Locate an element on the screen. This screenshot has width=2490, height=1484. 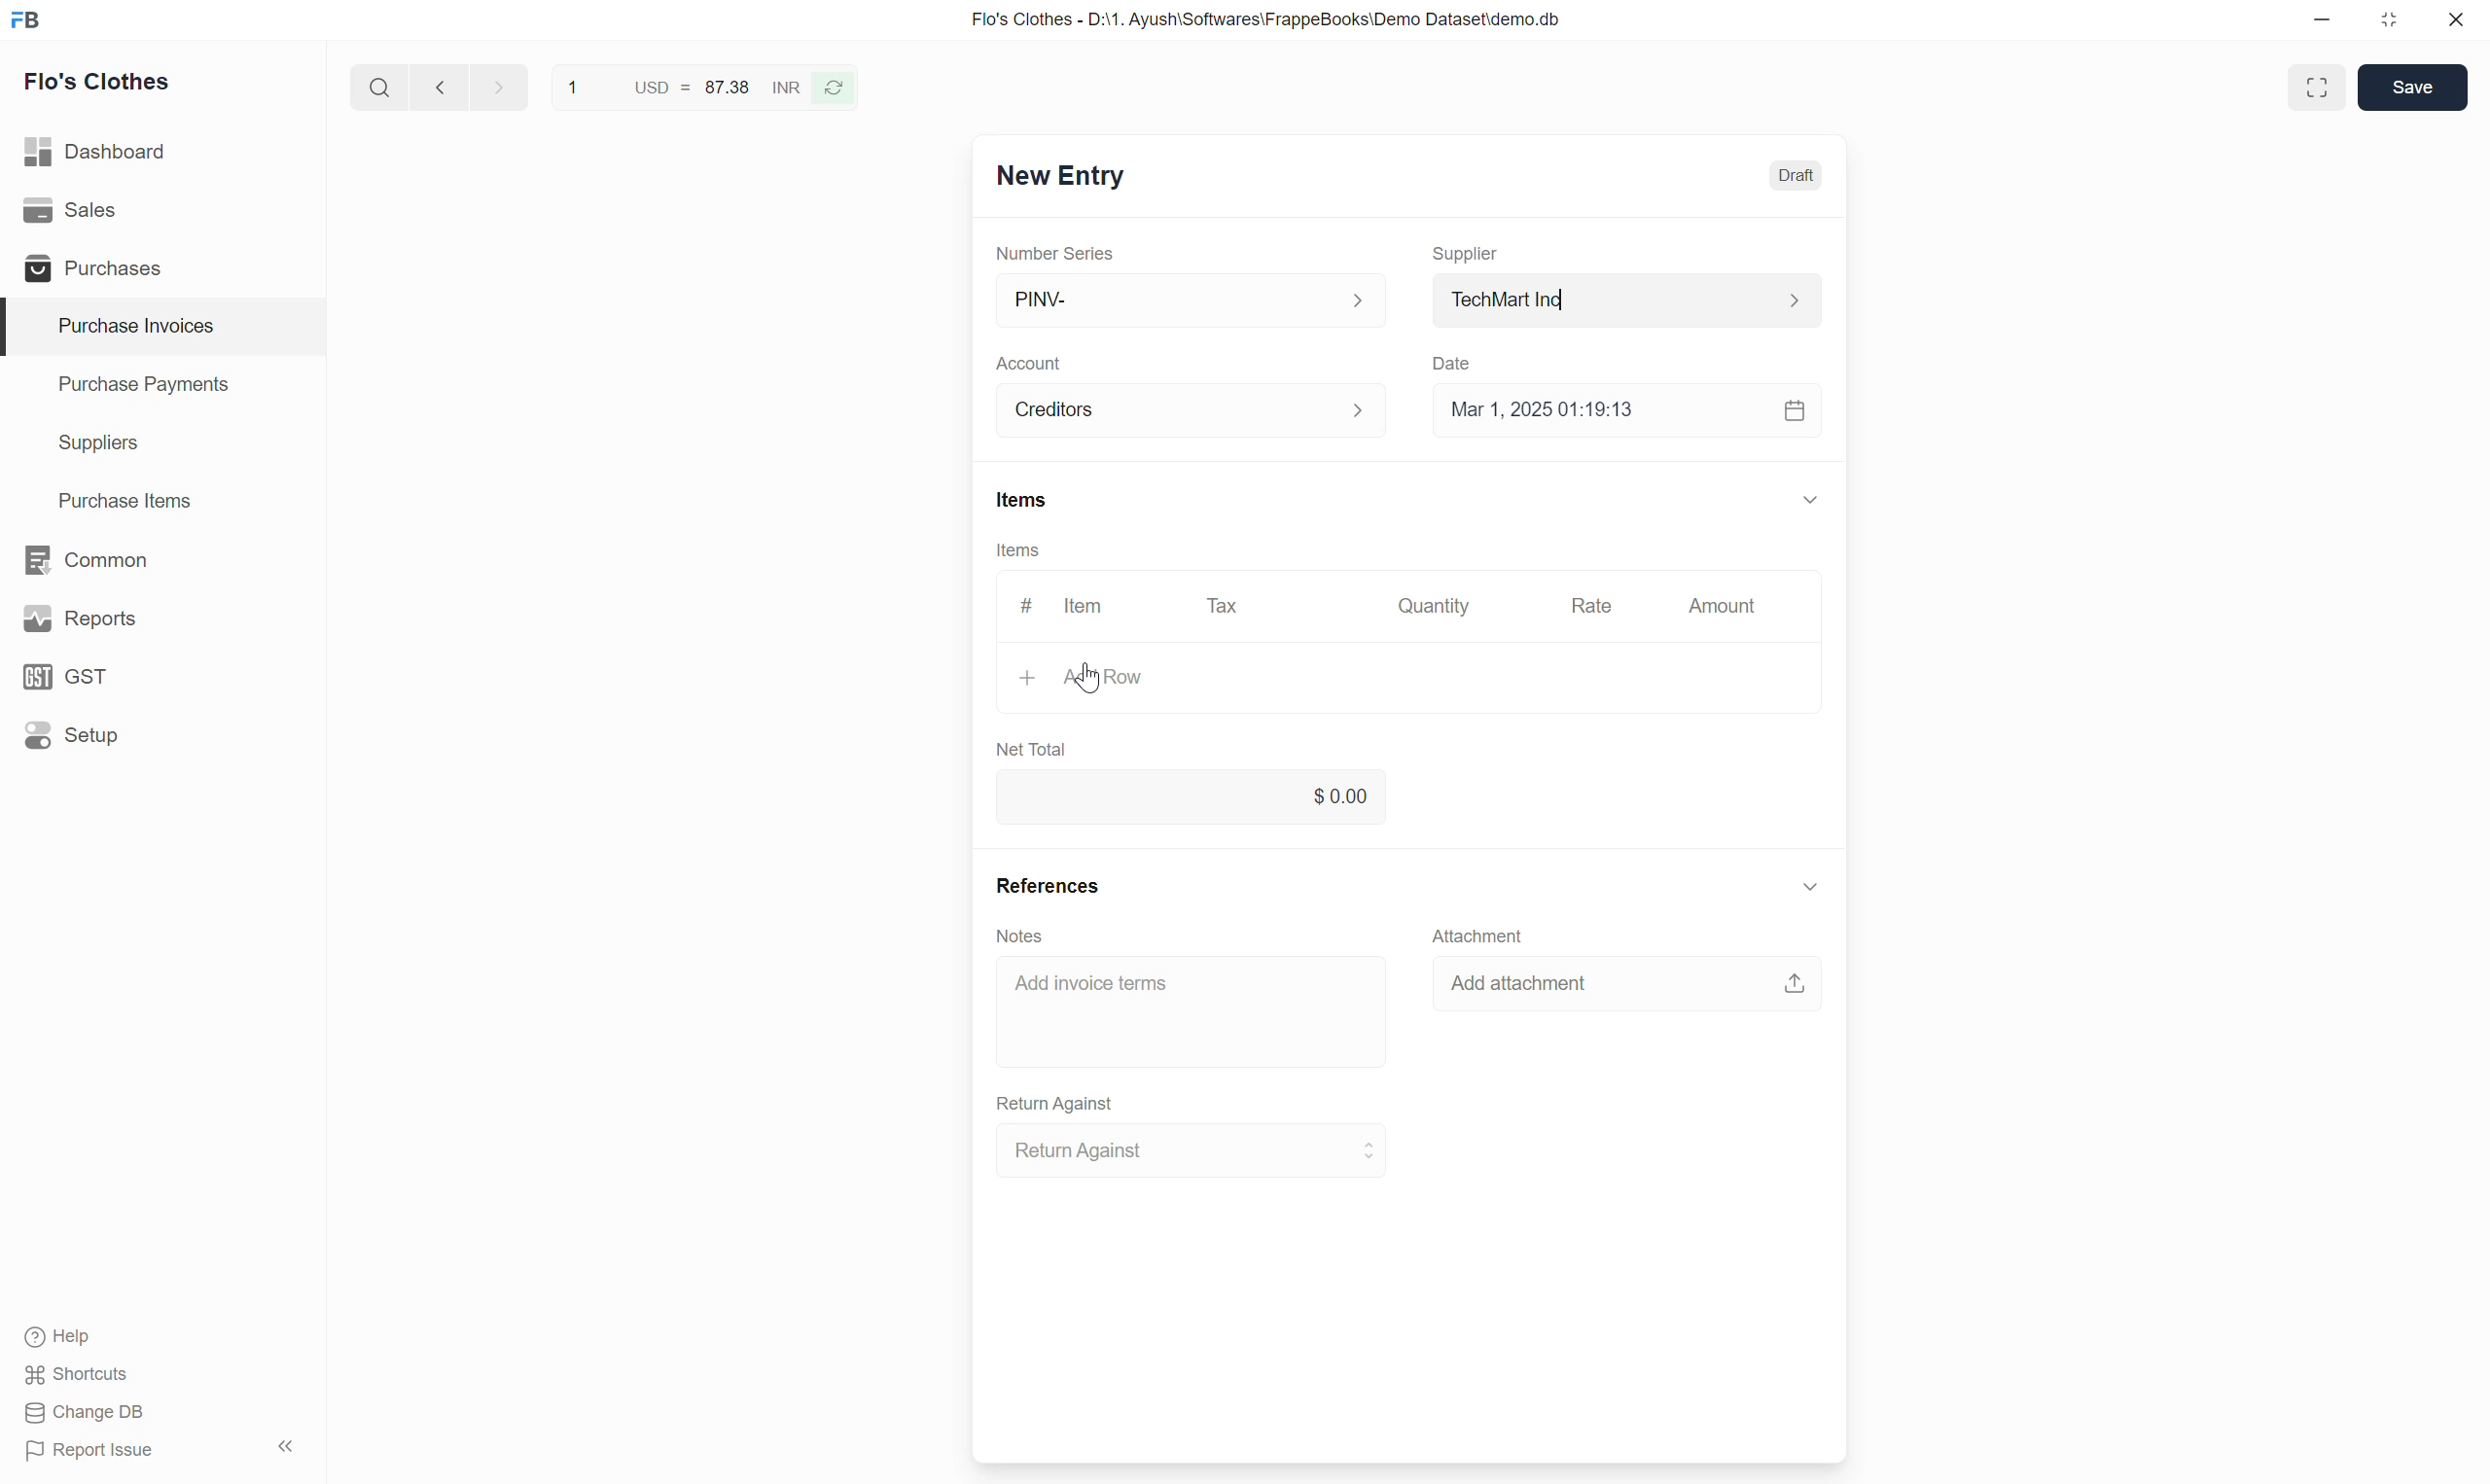
Amount is located at coordinates (1719, 610).